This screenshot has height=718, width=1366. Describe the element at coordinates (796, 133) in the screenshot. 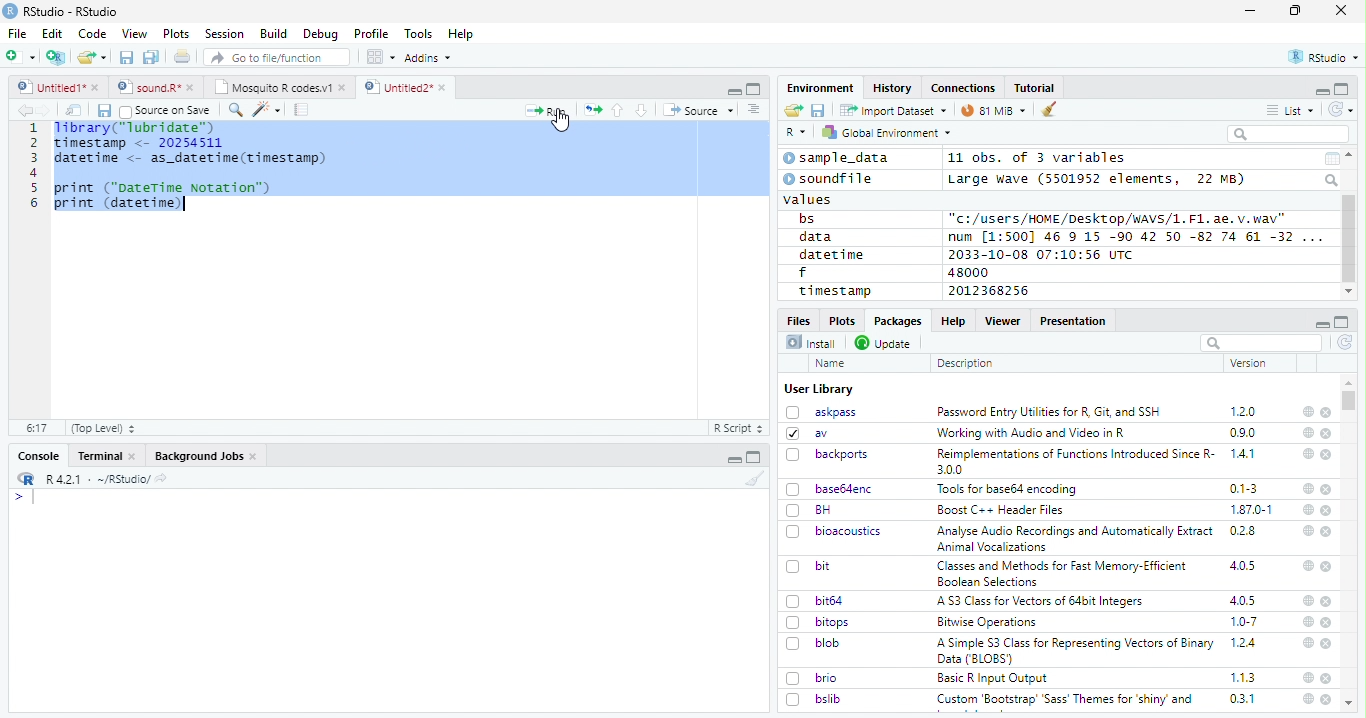

I see `R` at that location.